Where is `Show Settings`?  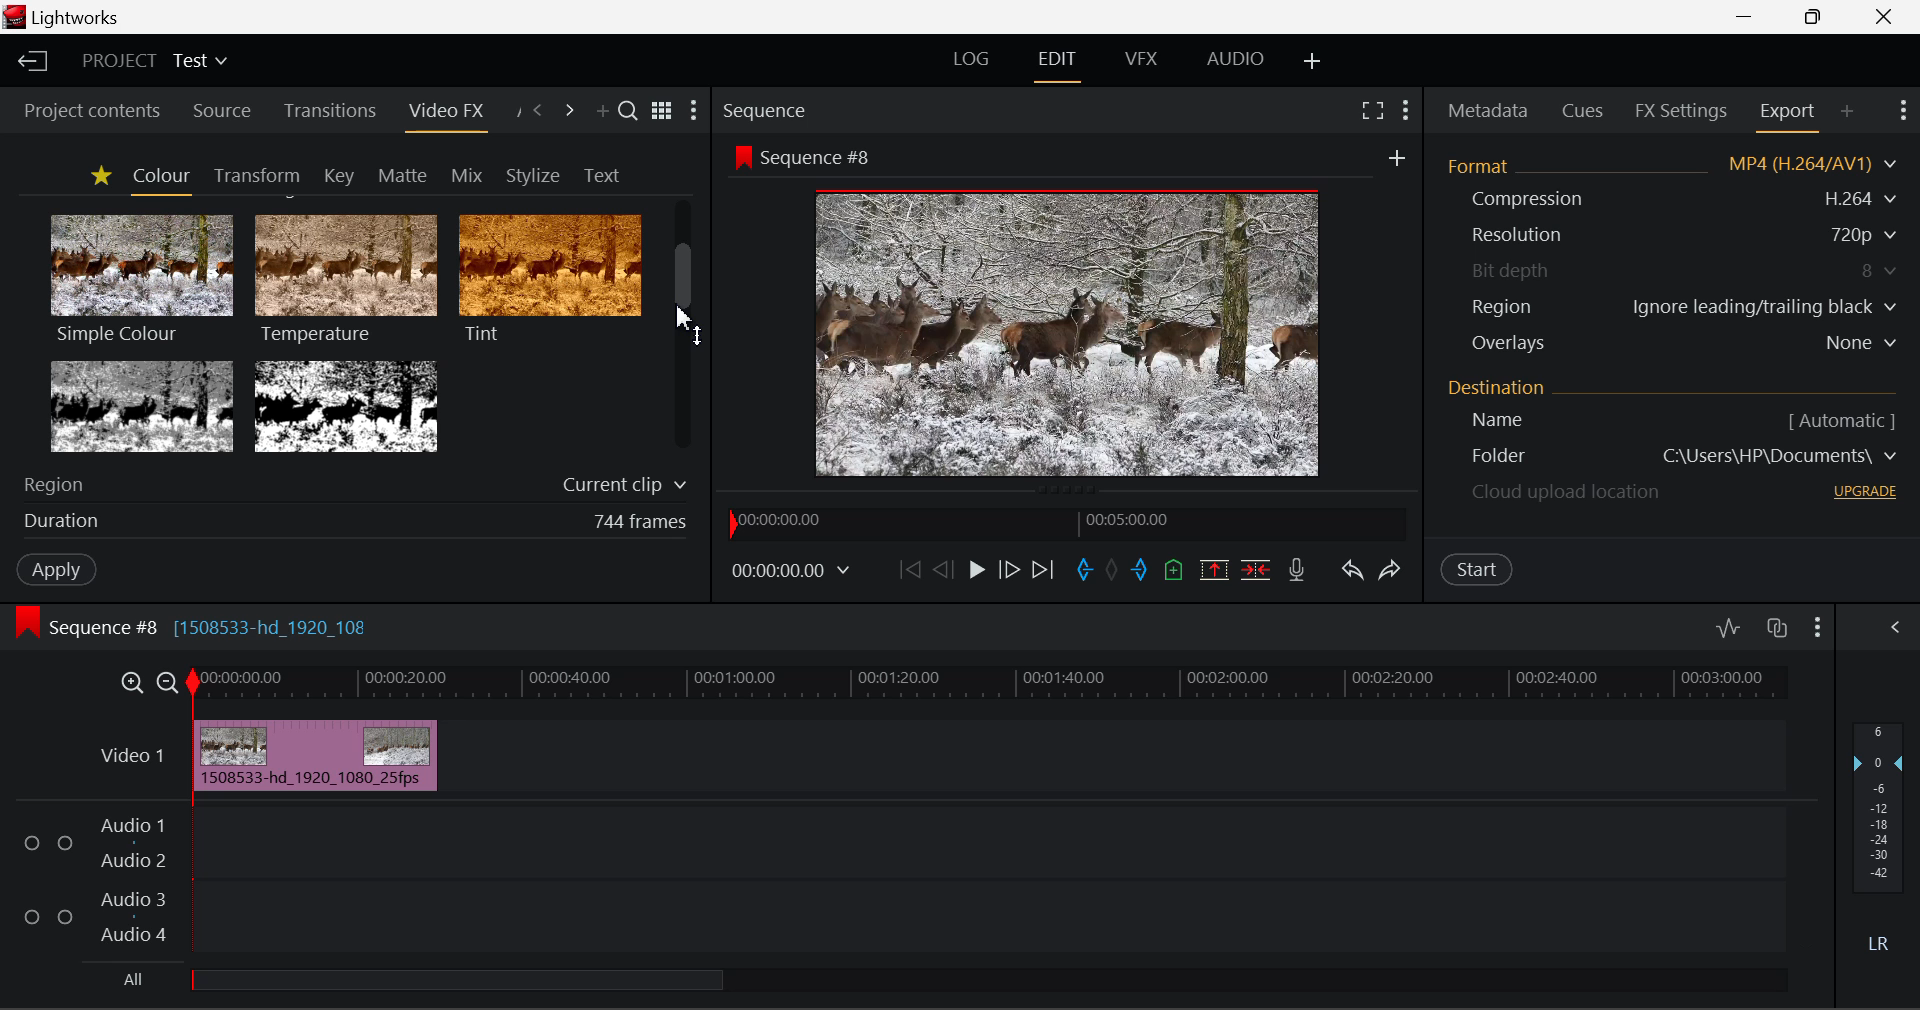
Show Settings is located at coordinates (694, 110).